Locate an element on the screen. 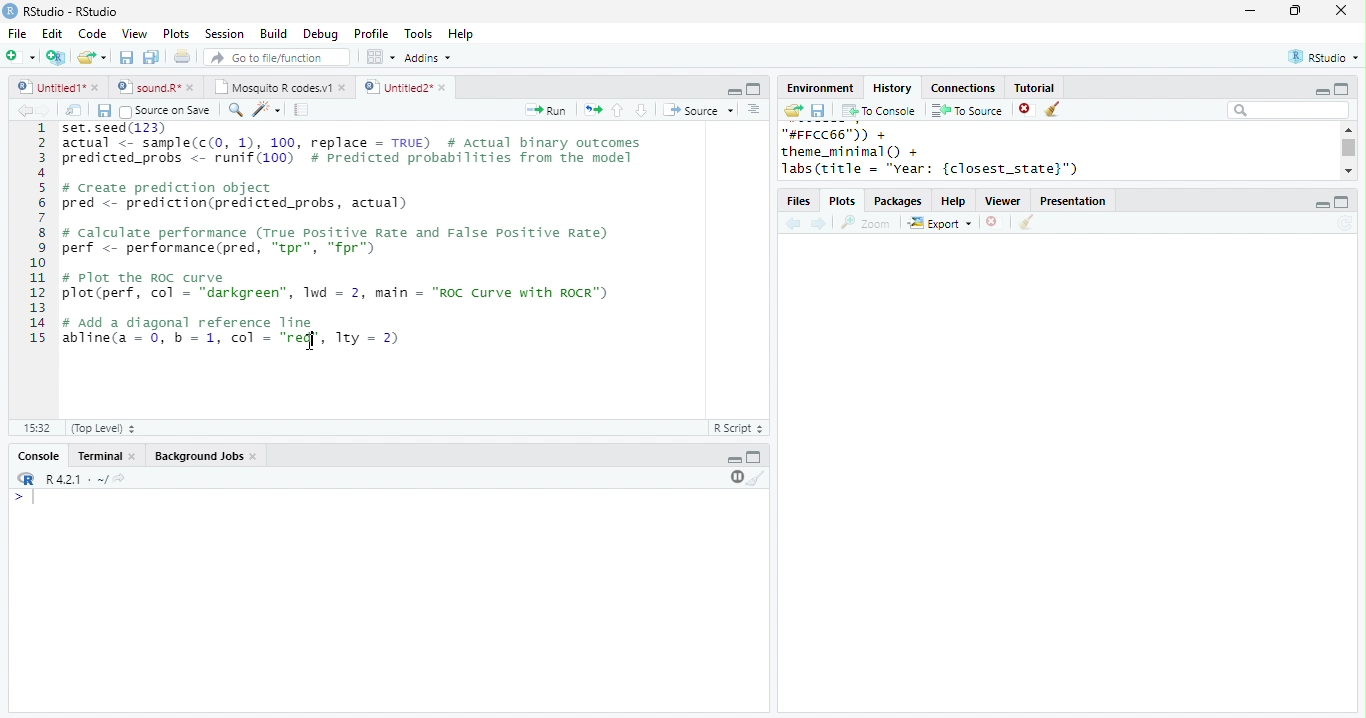 The image size is (1366, 718). up is located at coordinates (616, 110).